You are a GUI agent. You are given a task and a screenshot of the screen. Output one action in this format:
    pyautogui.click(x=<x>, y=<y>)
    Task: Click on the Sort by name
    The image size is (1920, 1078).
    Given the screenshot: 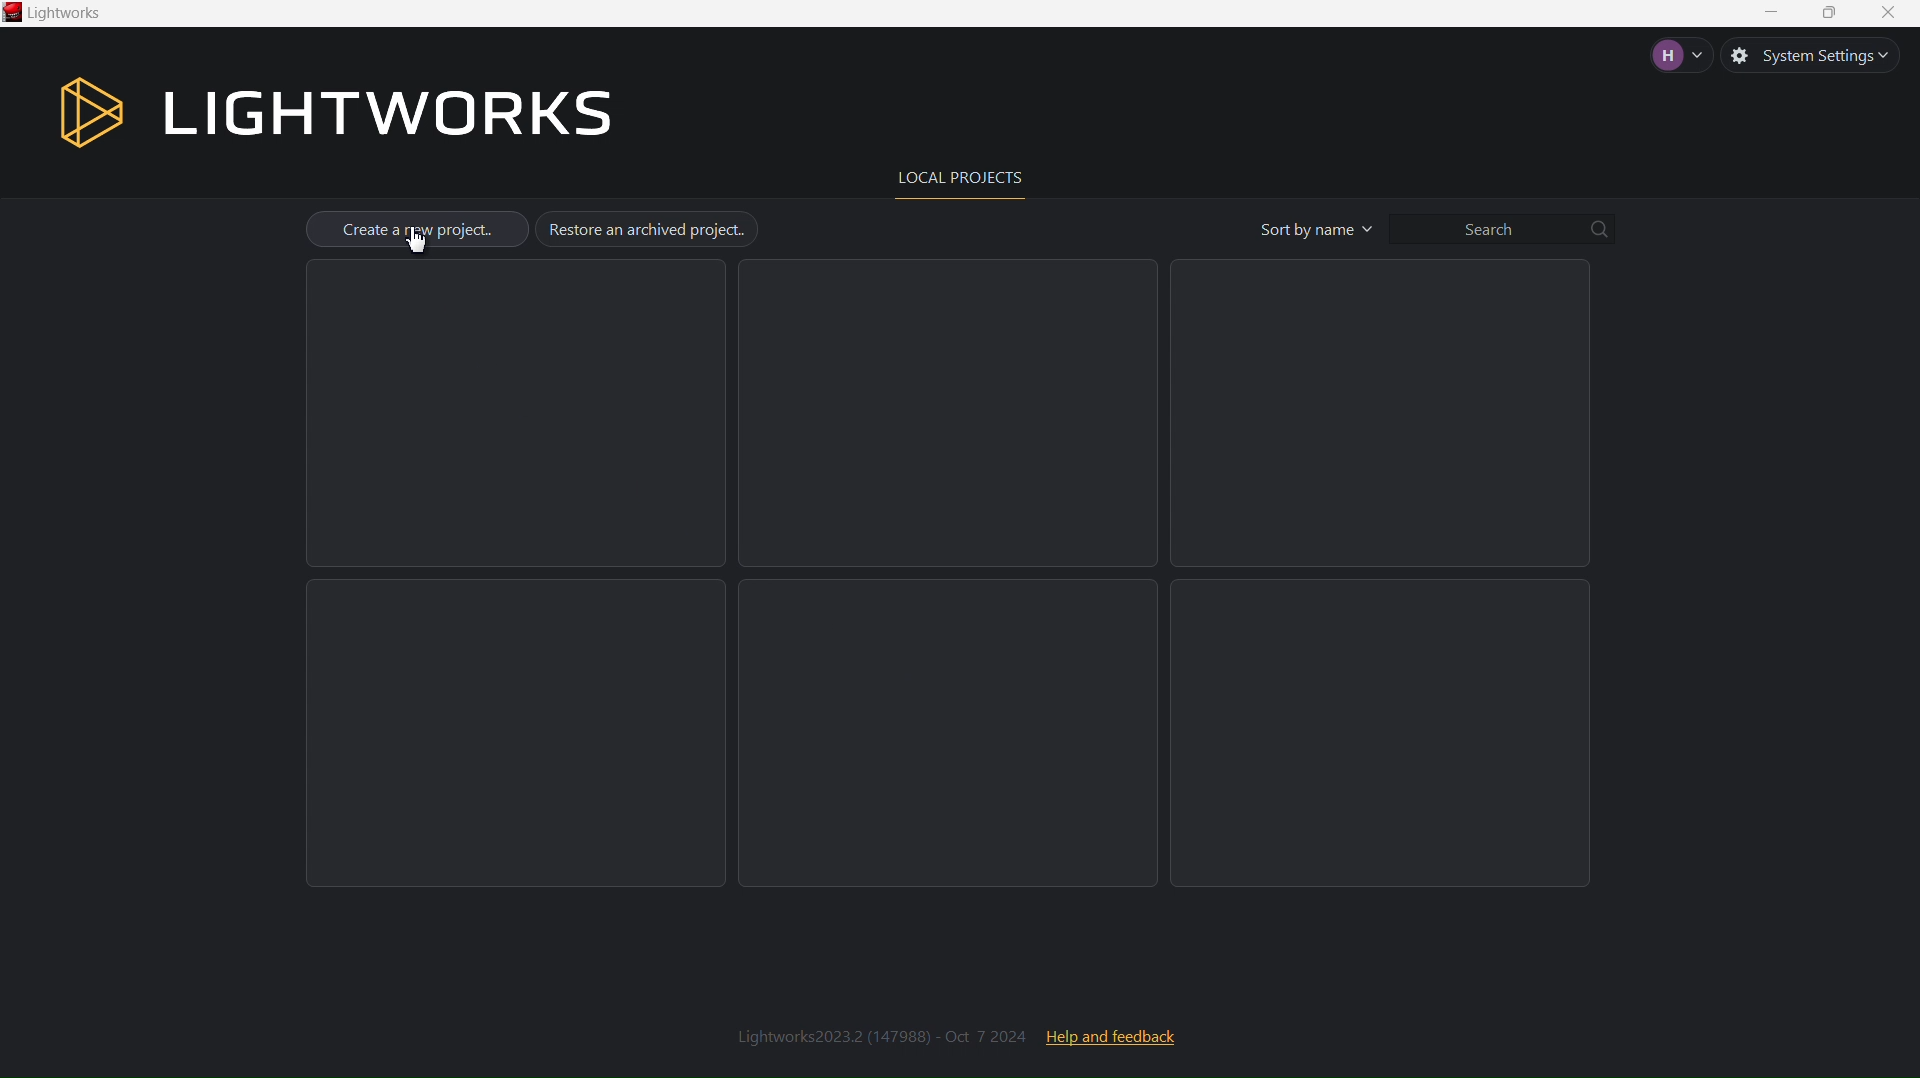 What is the action you would take?
    pyautogui.click(x=1313, y=229)
    